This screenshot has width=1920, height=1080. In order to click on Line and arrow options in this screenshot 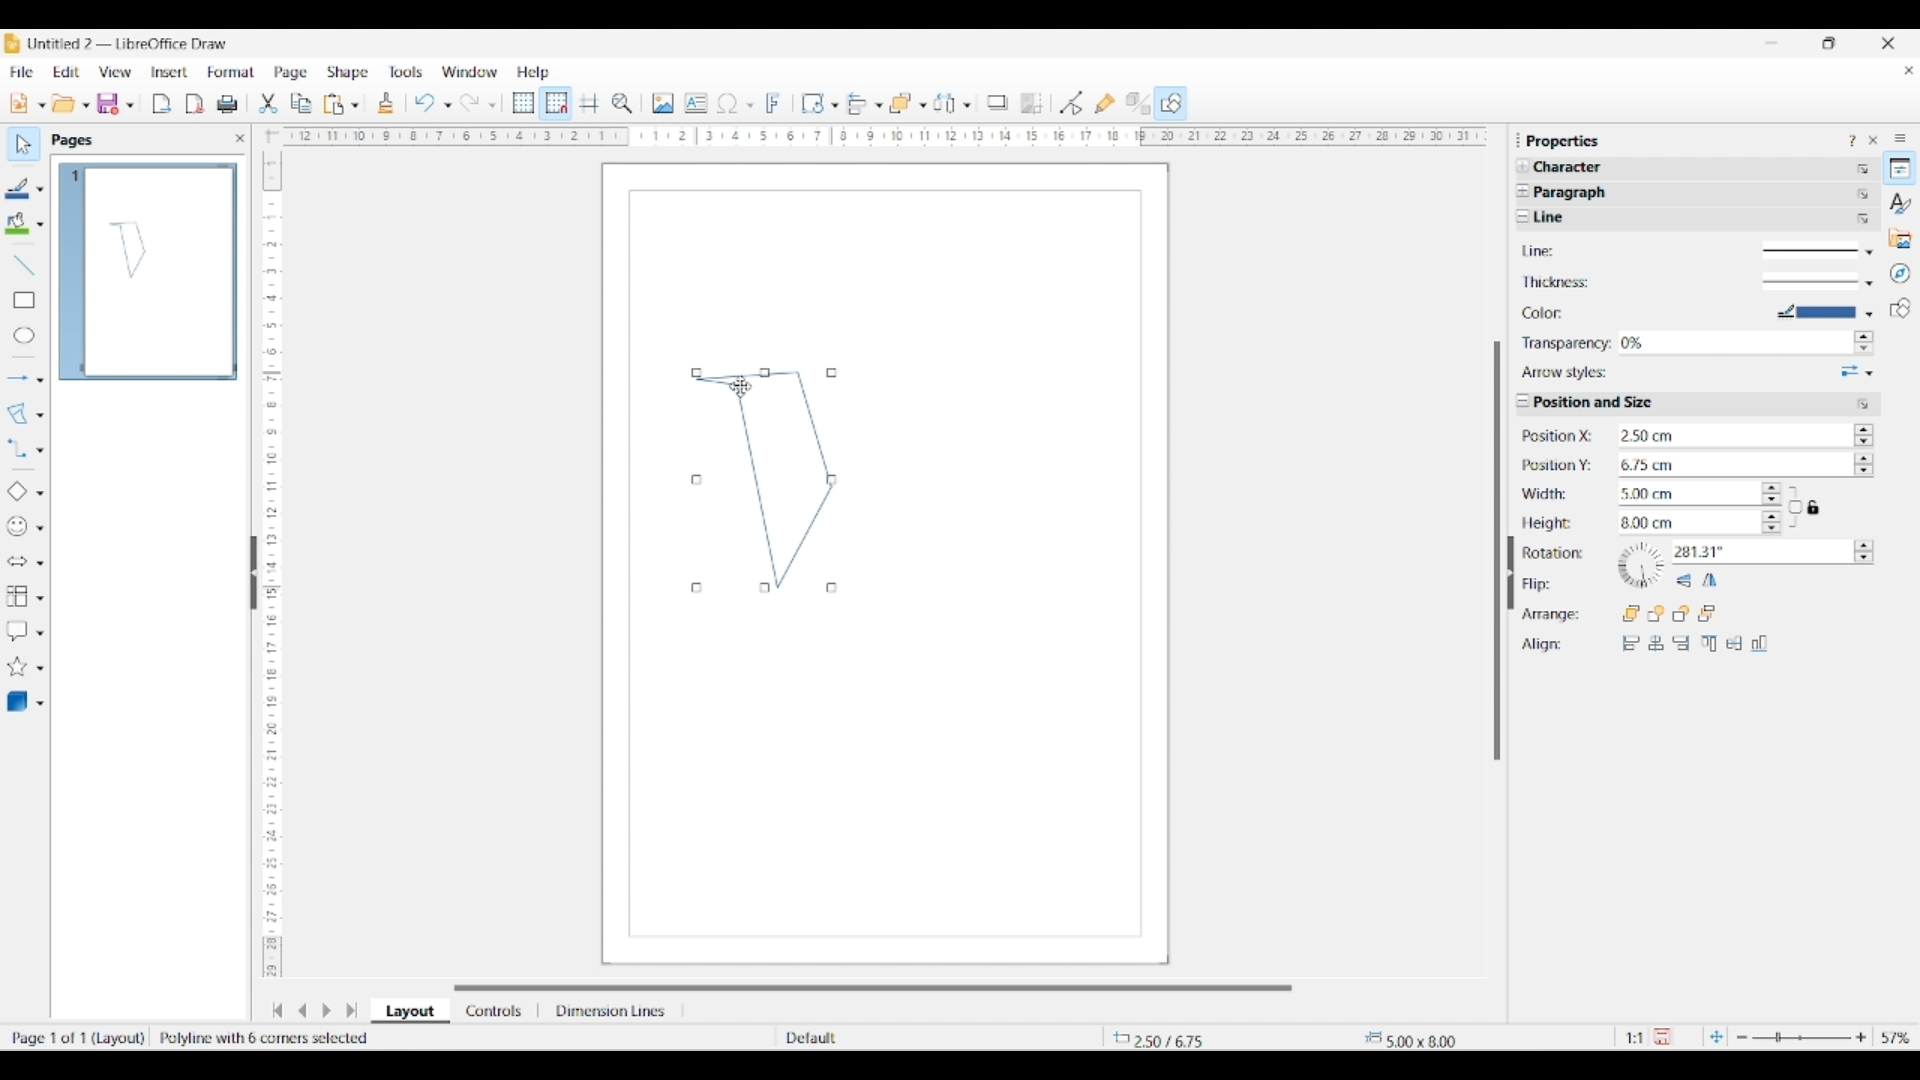, I will do `click(40, 380)`.